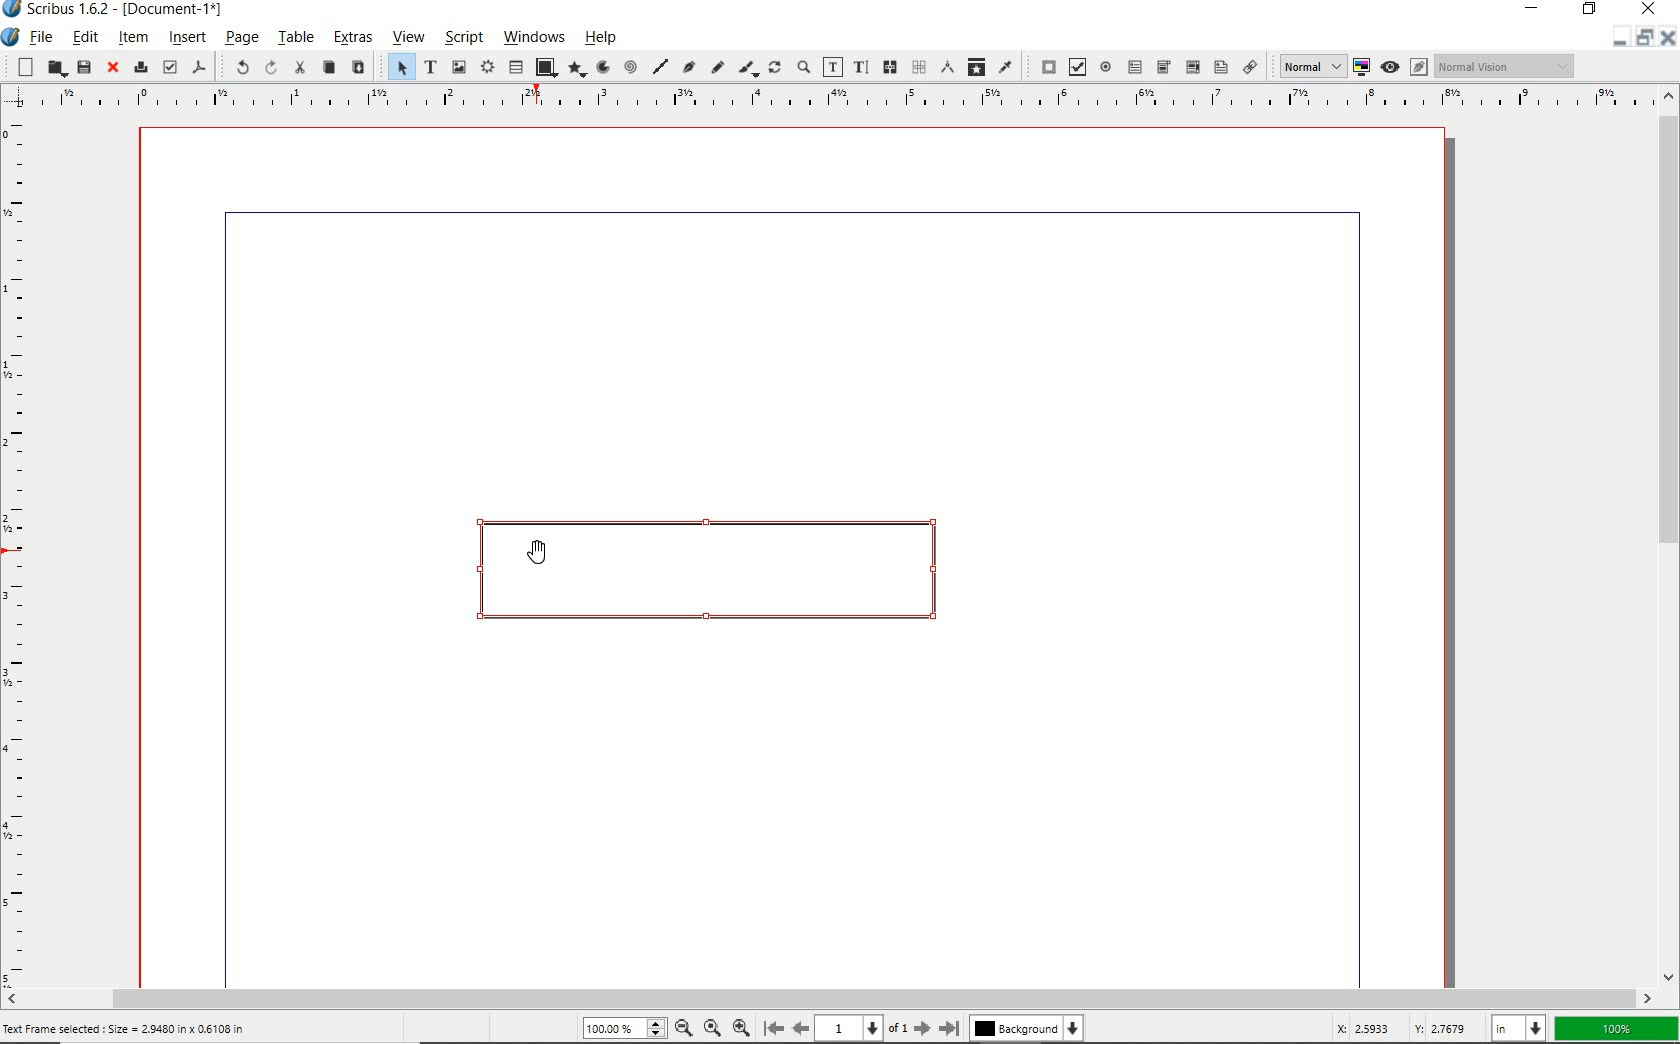 Image resolution: width=1680 pixels, height=1044 pixels. Describe the element at coordinates (775, 69) in the screenshot. I see `rotate item` at that location.